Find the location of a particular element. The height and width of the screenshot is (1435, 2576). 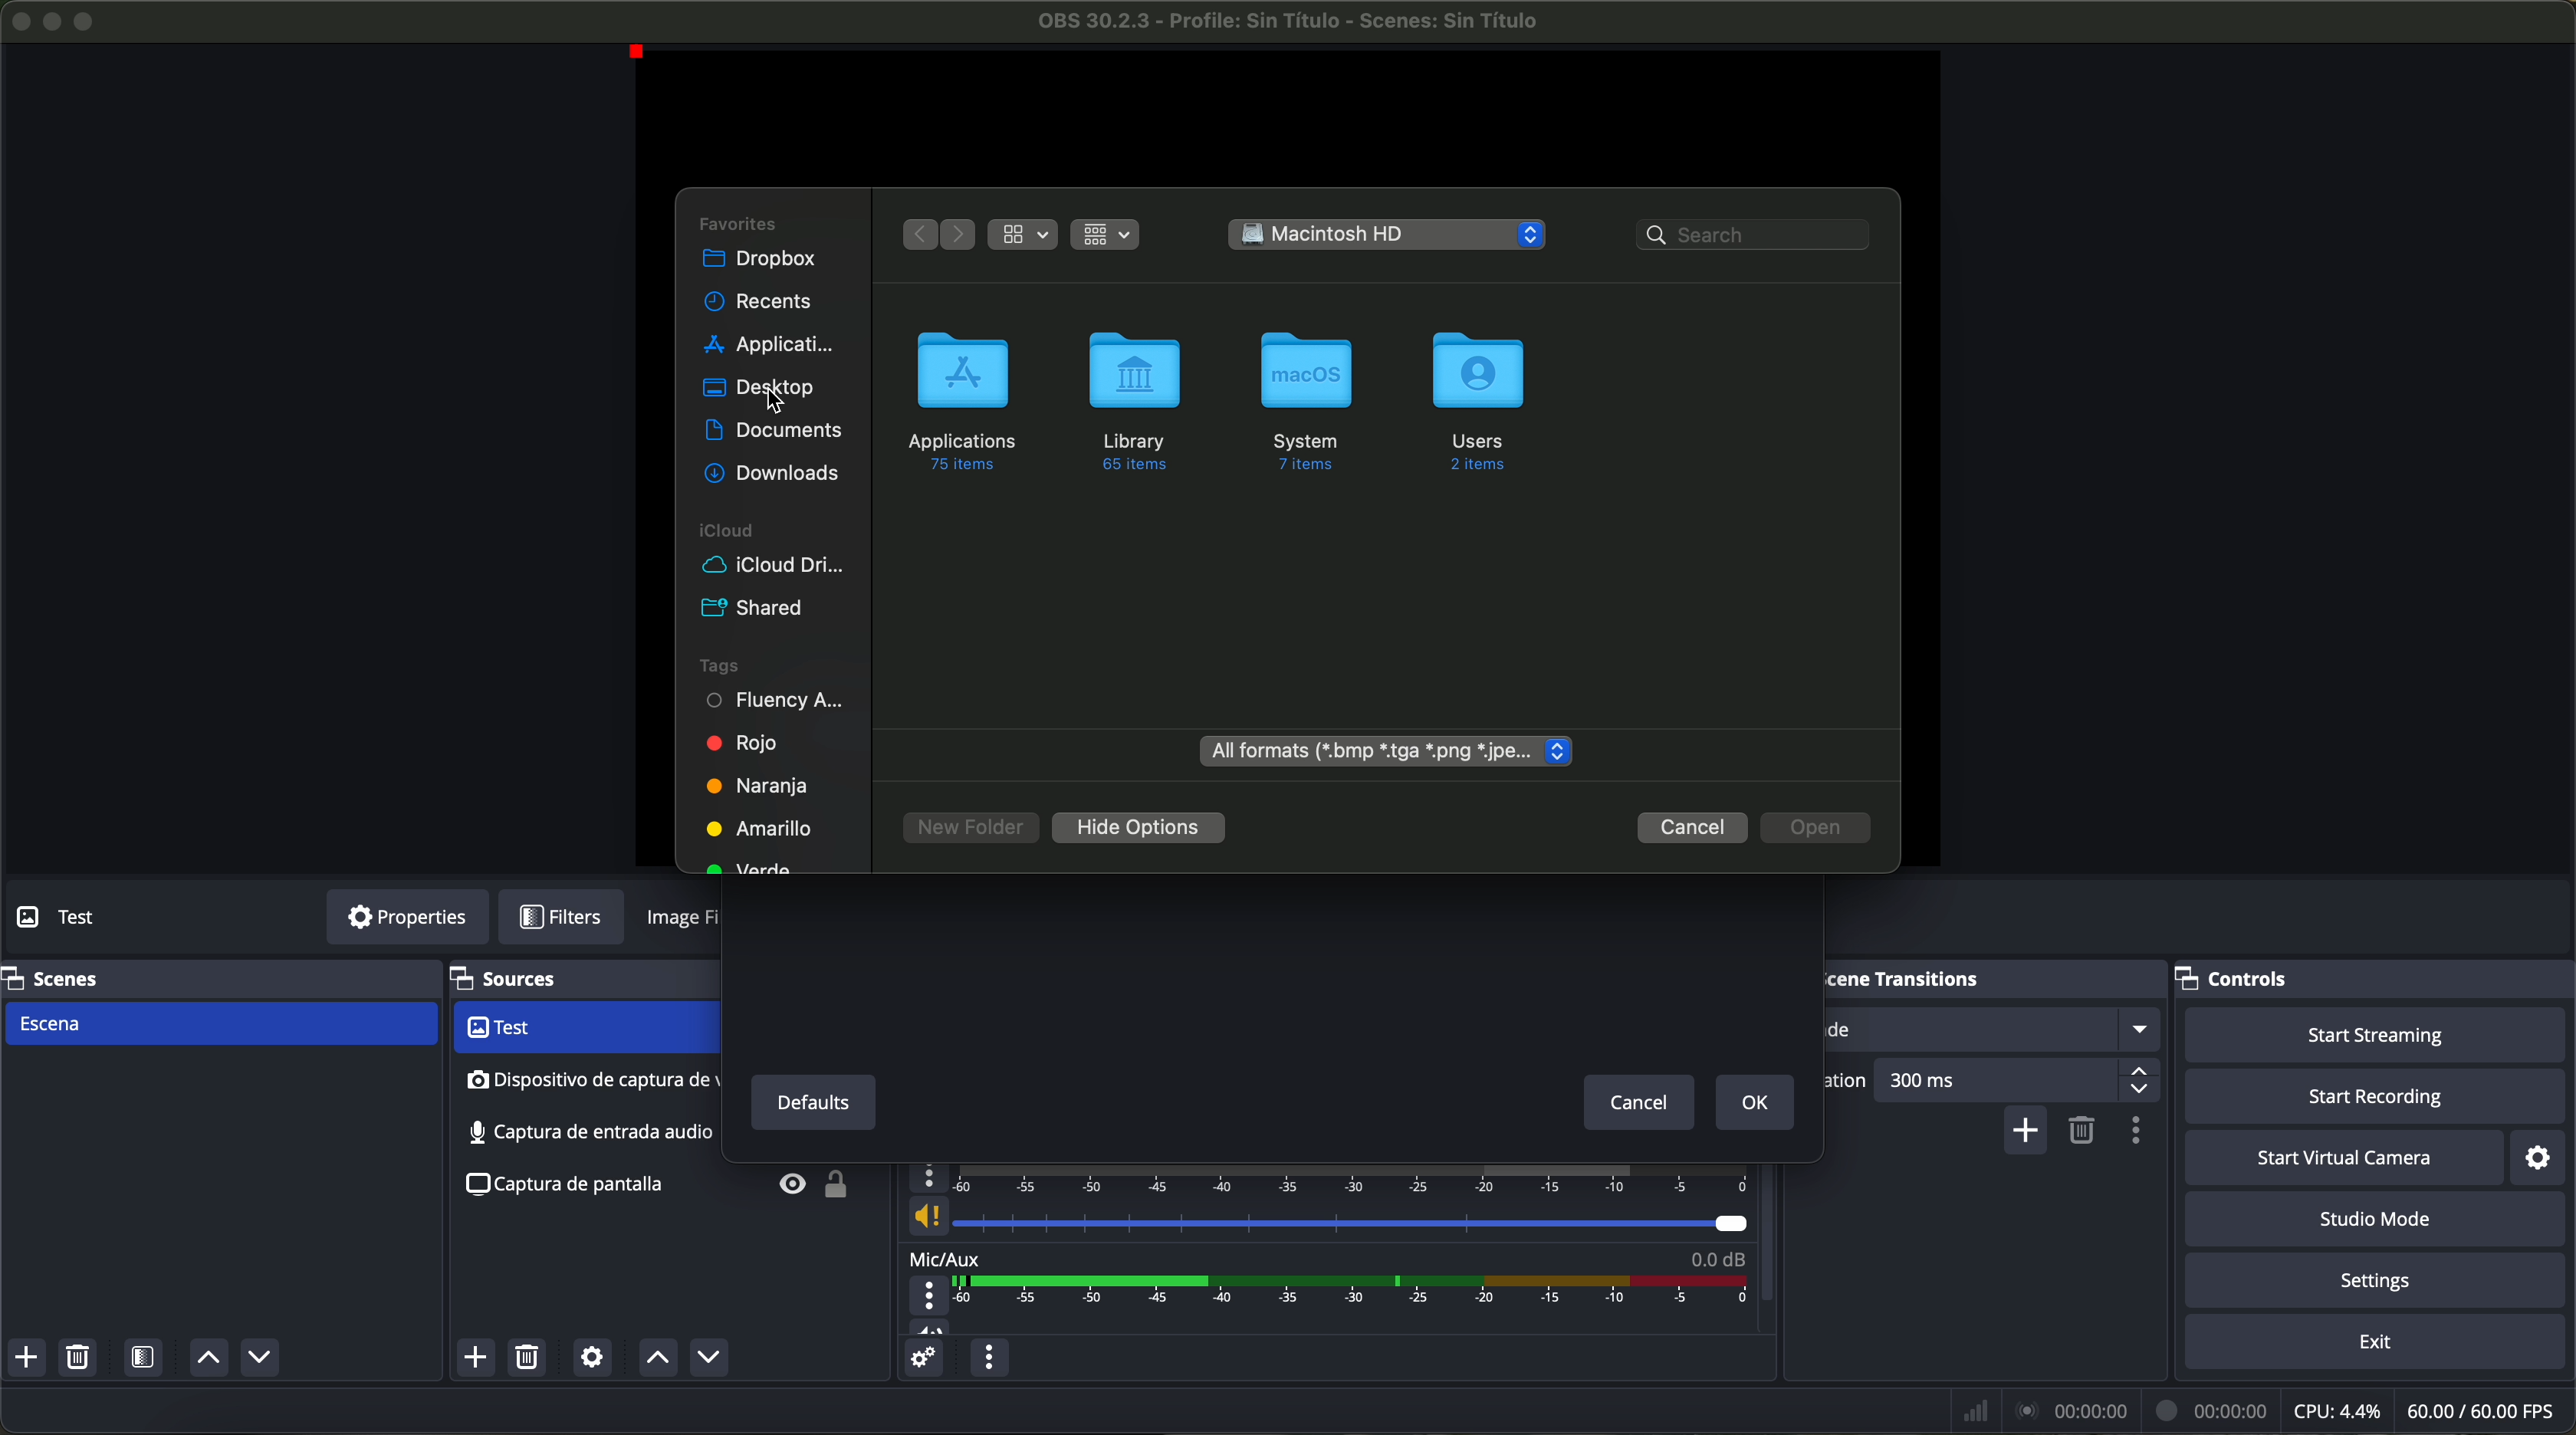

start recording is located at coordinates (2379, 1098).